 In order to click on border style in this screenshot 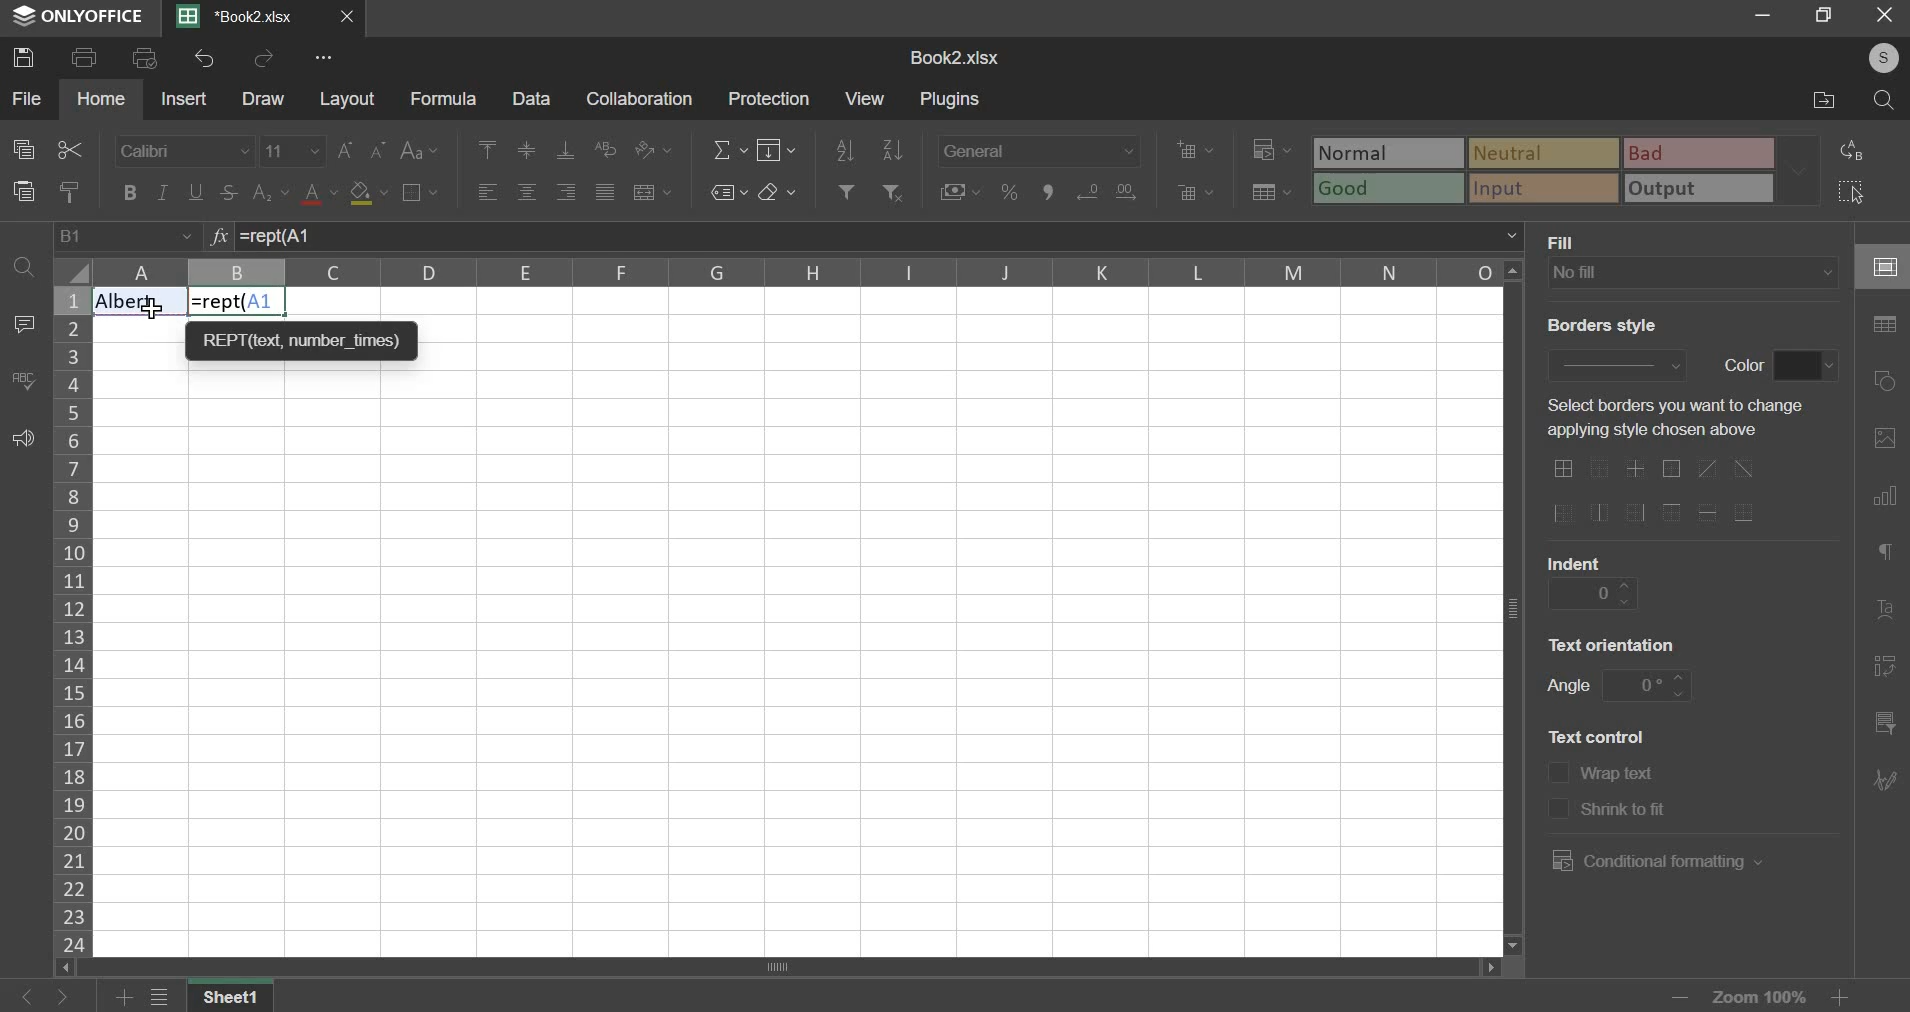, I will do `click(1625, 367)`.